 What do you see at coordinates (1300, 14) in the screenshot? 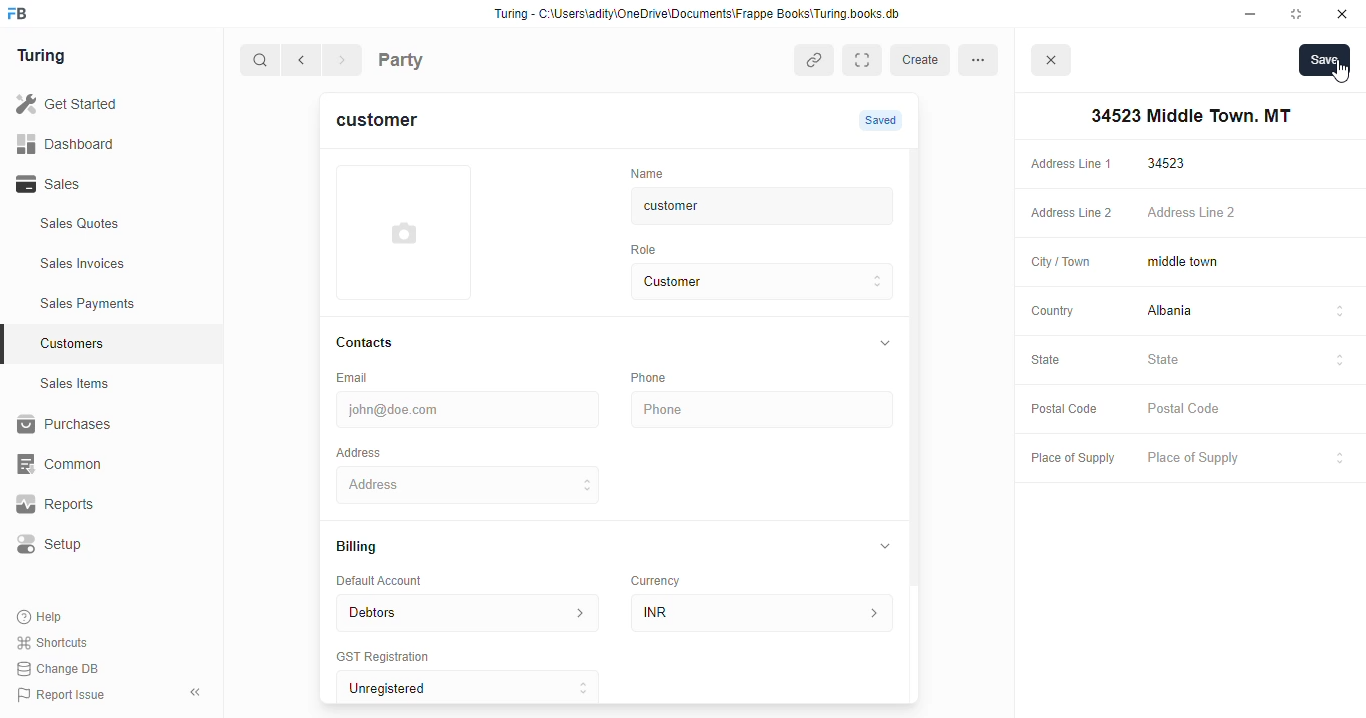
I see `maximise` at bounding box center [1300, 14].